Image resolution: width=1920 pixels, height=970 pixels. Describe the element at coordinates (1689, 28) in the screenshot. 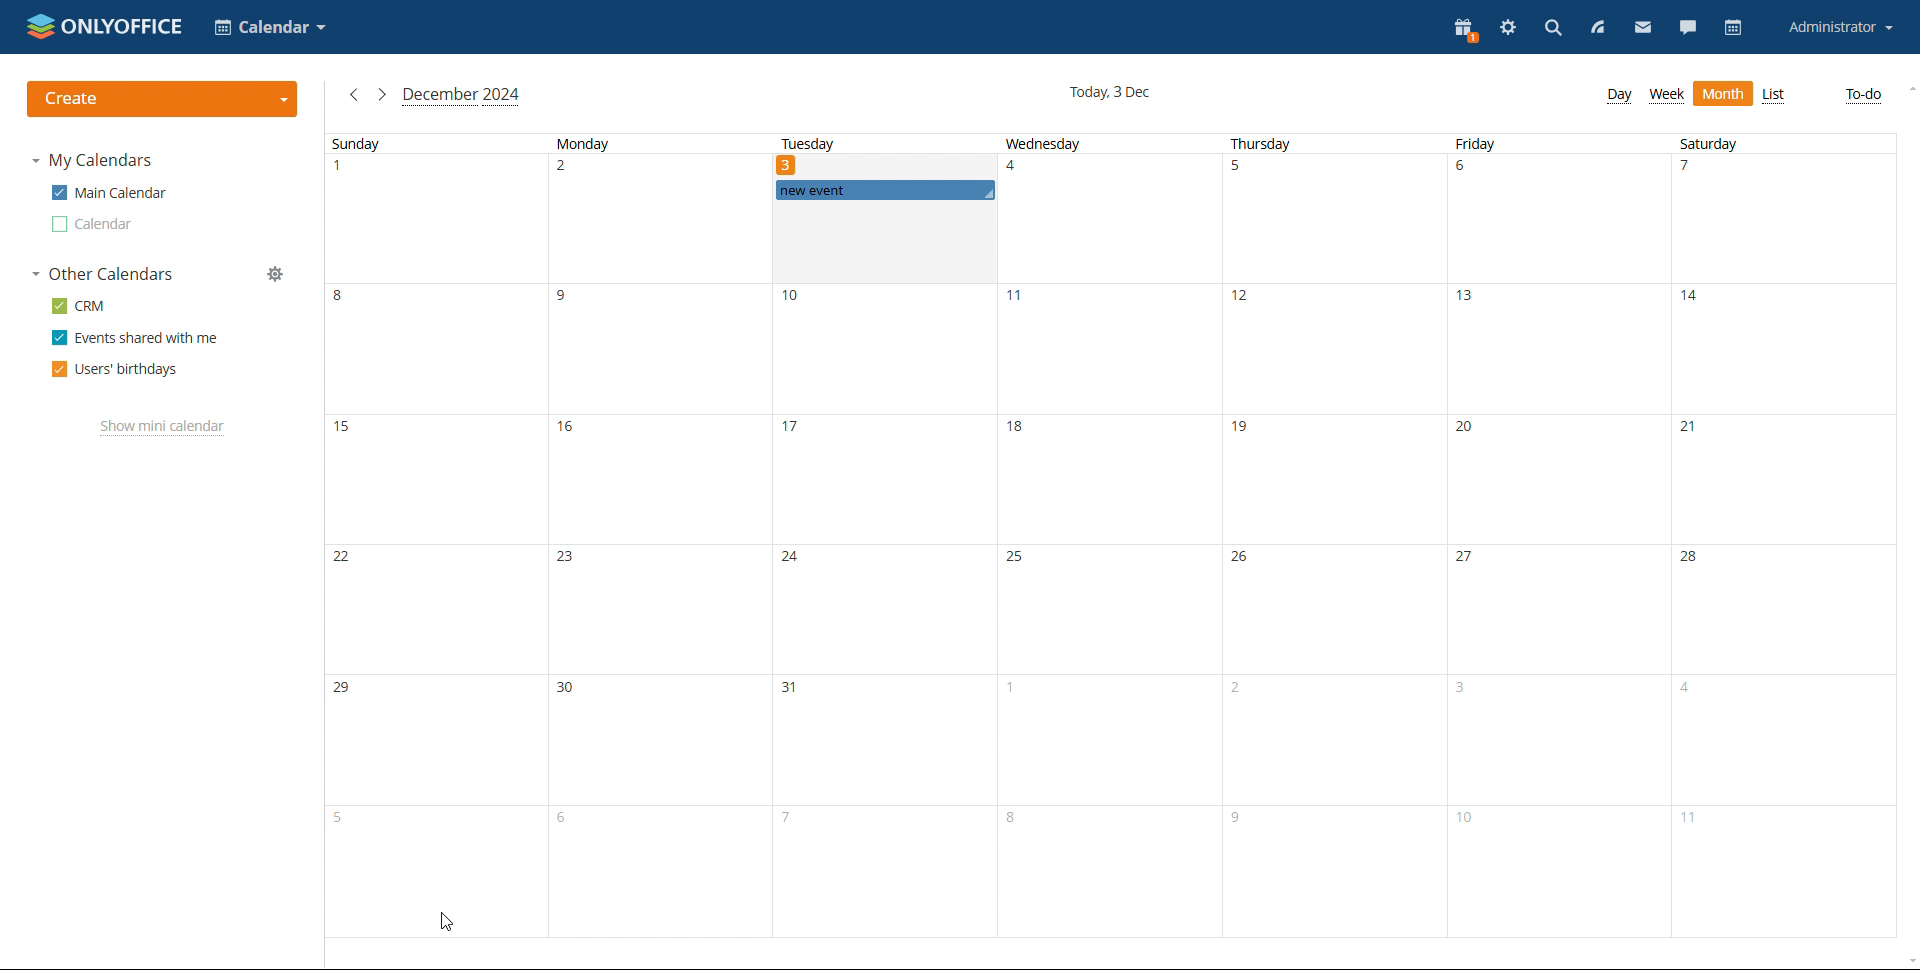

I see `chat` at that location.